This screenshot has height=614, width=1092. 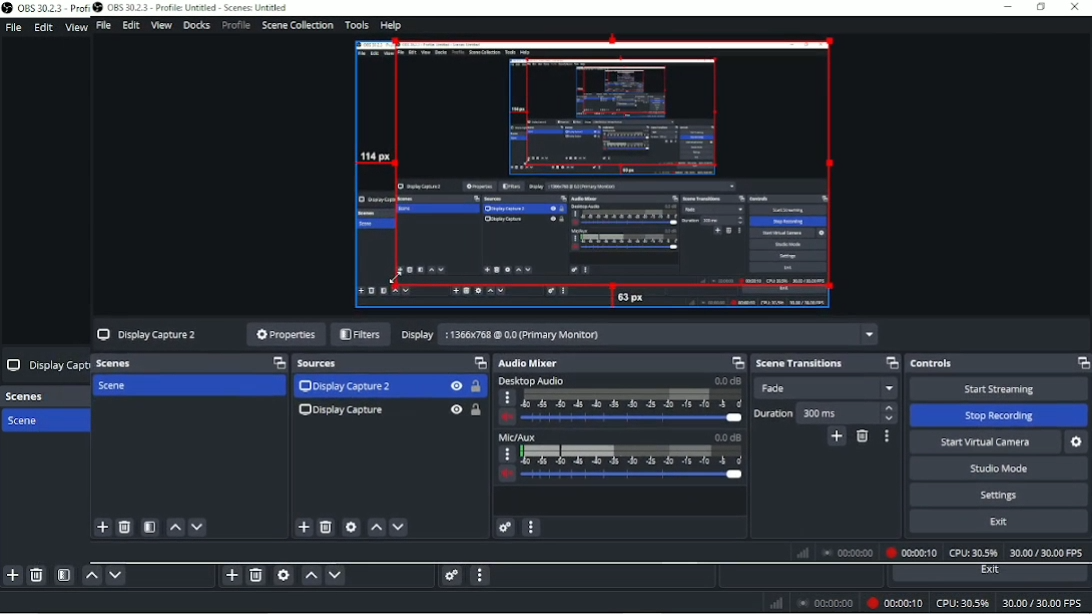 What do you see at coordinates (971, 551) in the screenshot?
I see `CPU: 30.5%` at bounding box center [971, 551].